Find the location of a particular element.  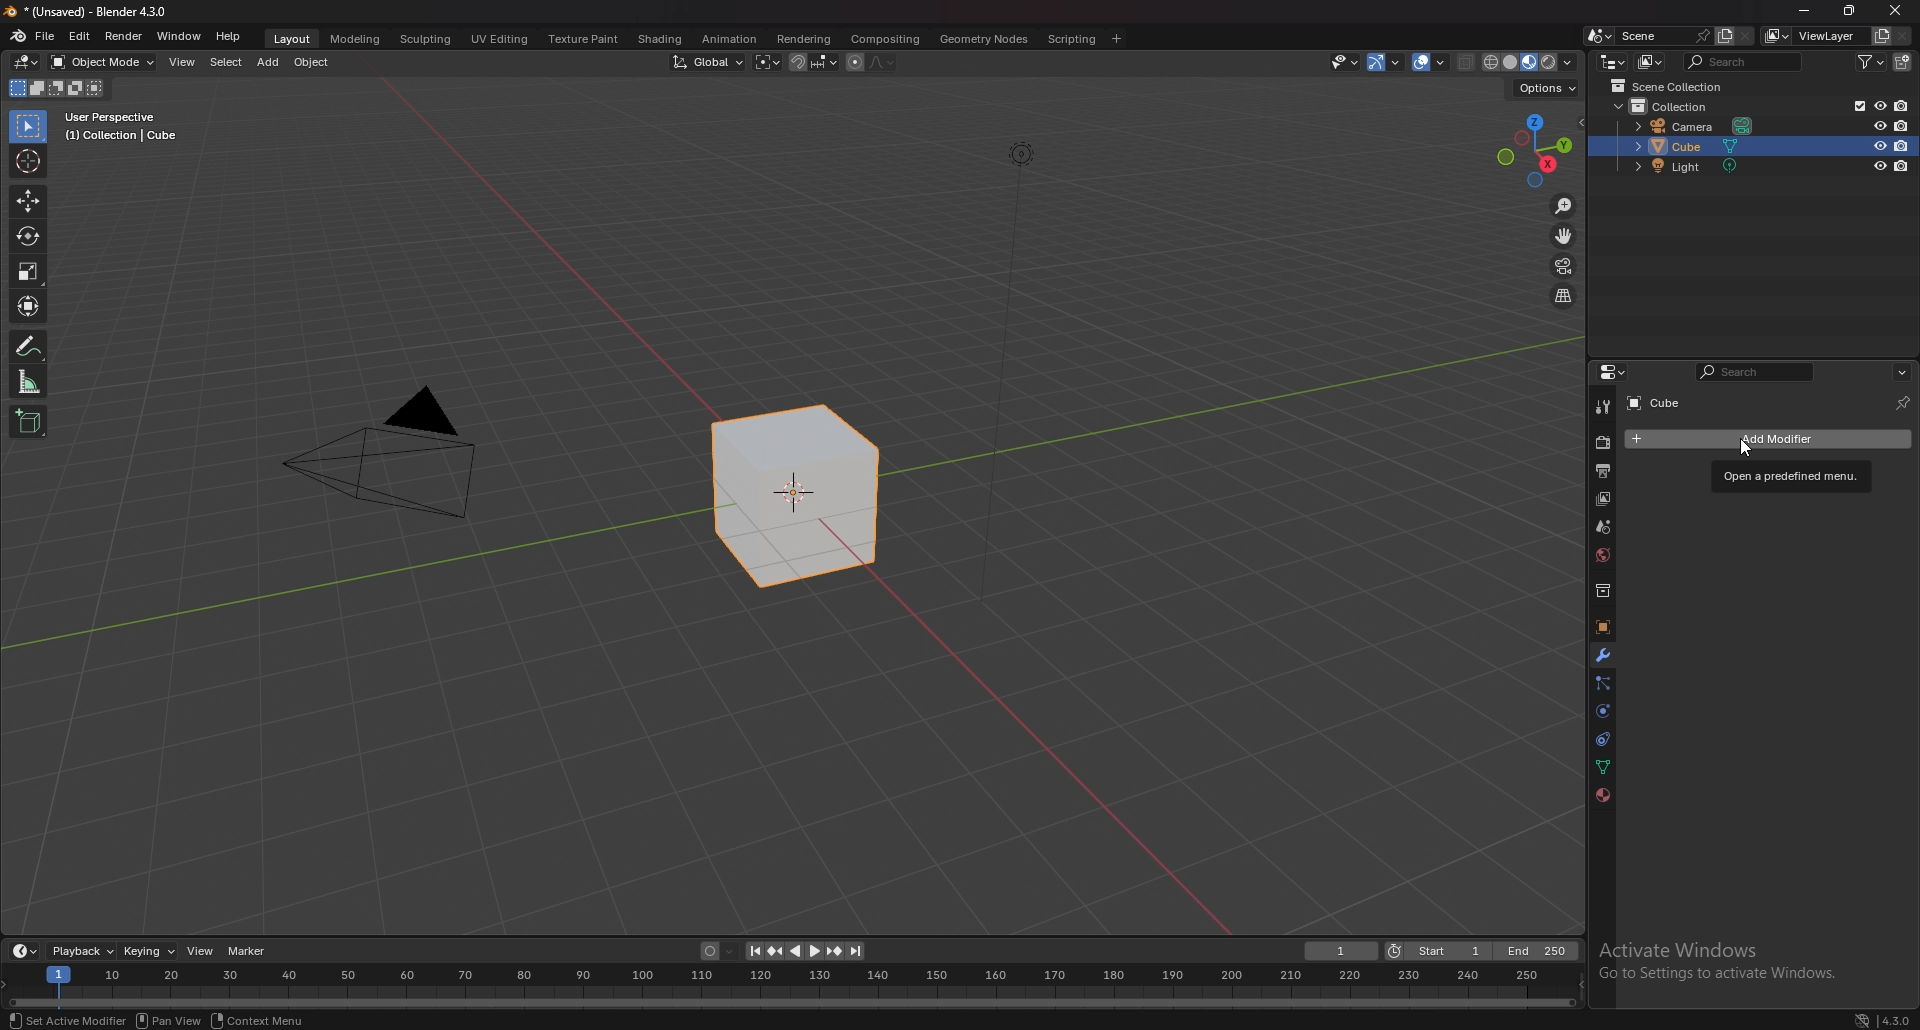

perspective/orthographic is located at coordinates (1563, 297).